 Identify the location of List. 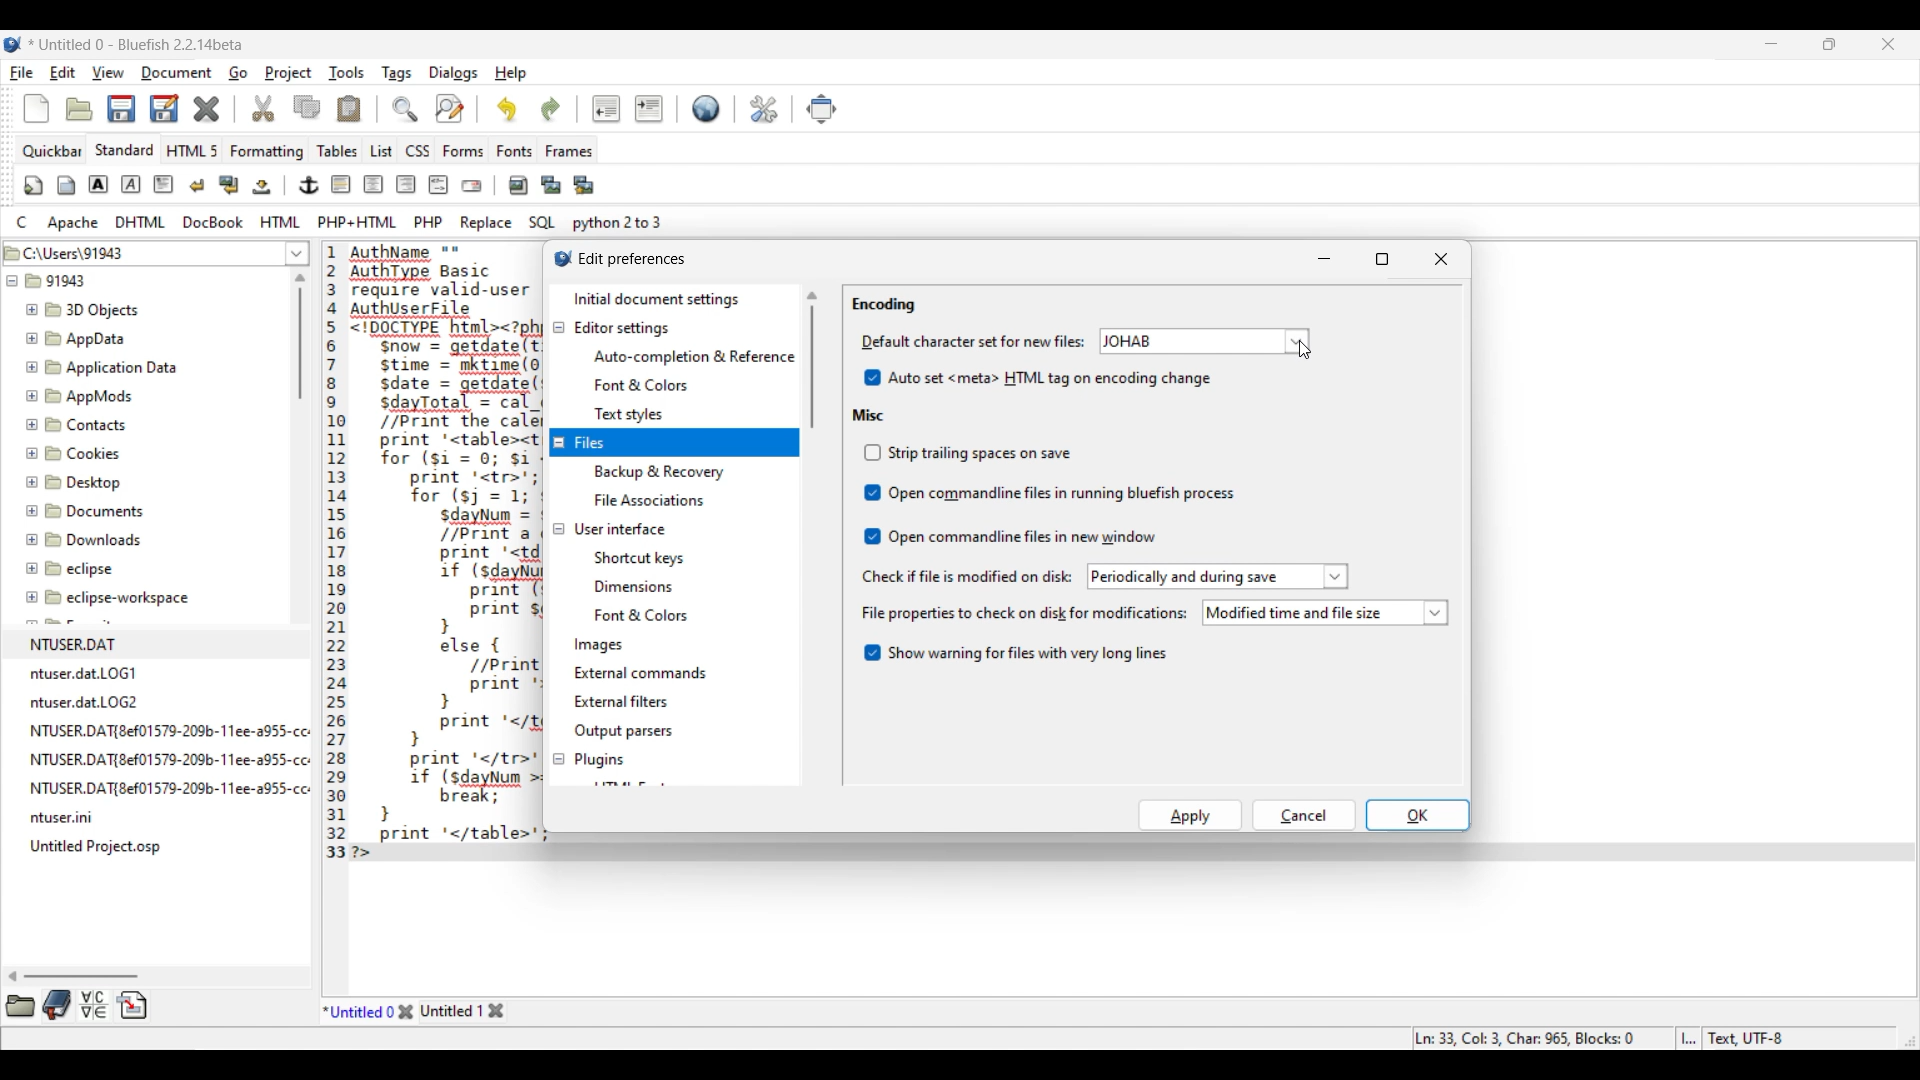
(382, 151).